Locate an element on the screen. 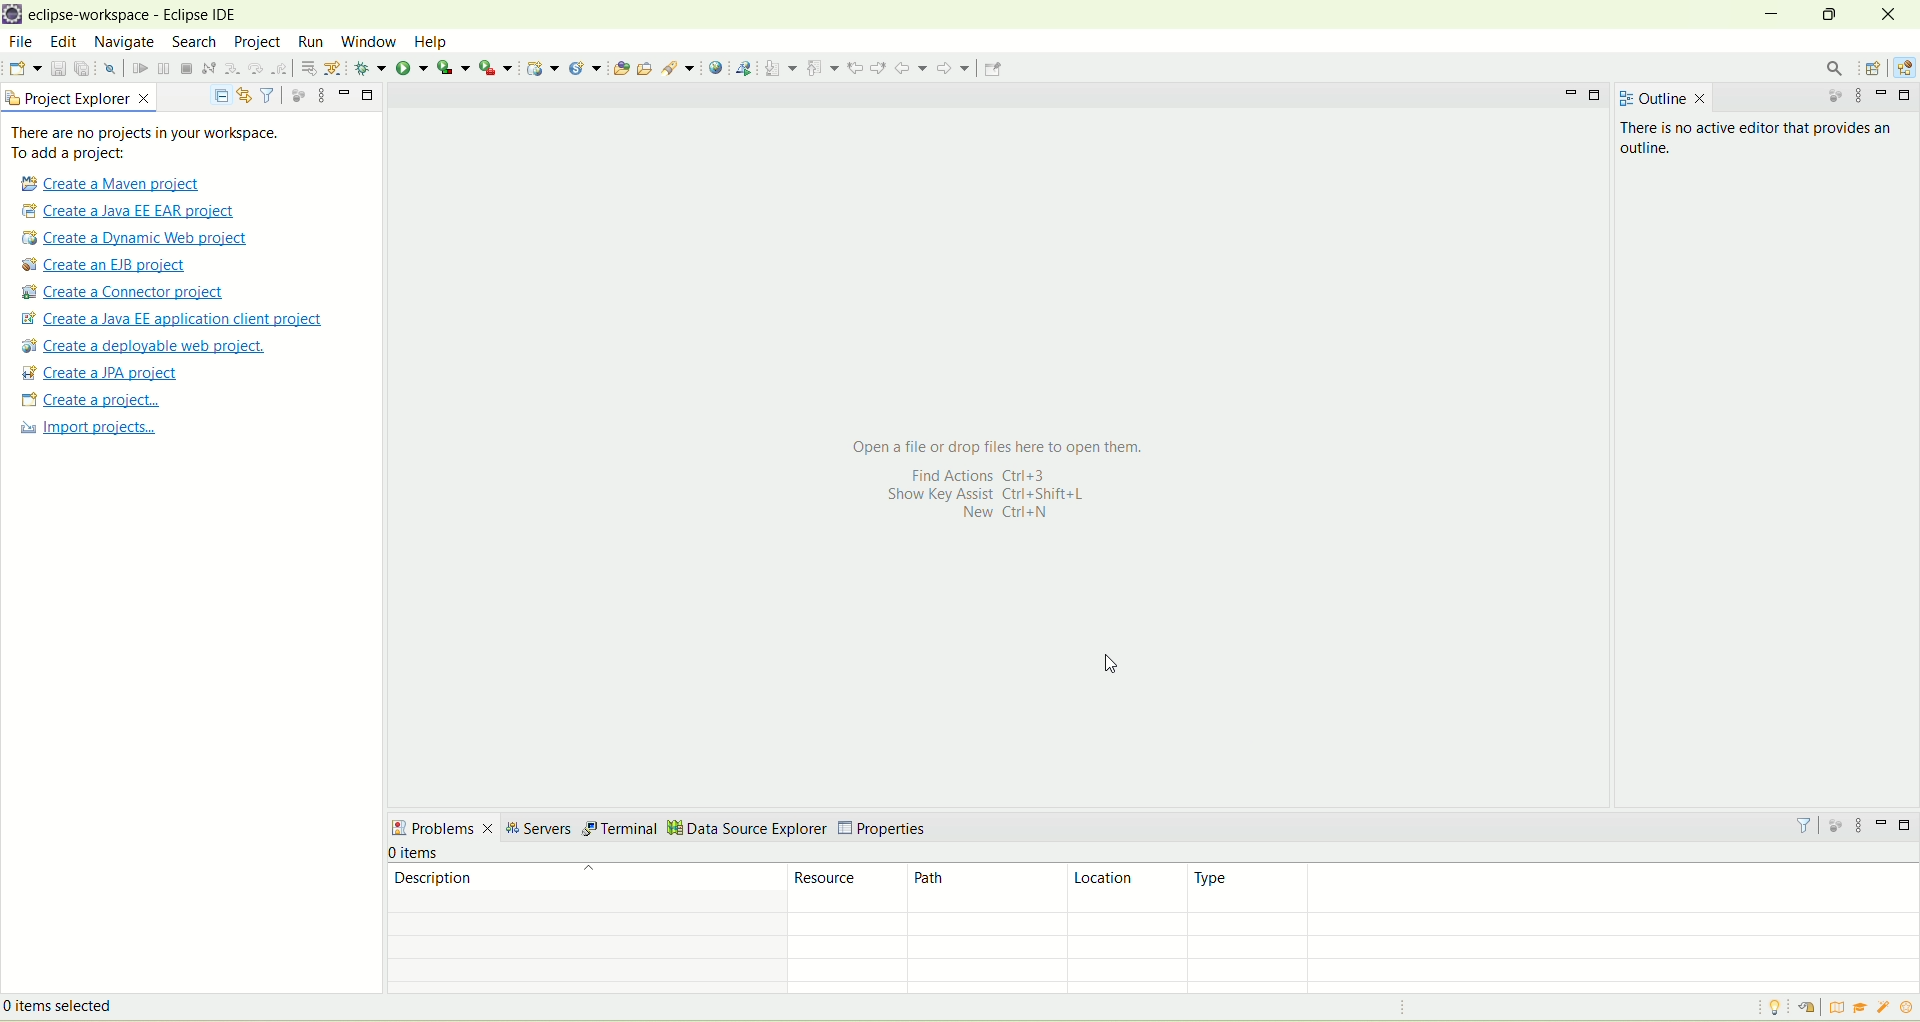  resource is located at coordinates (850, 887).